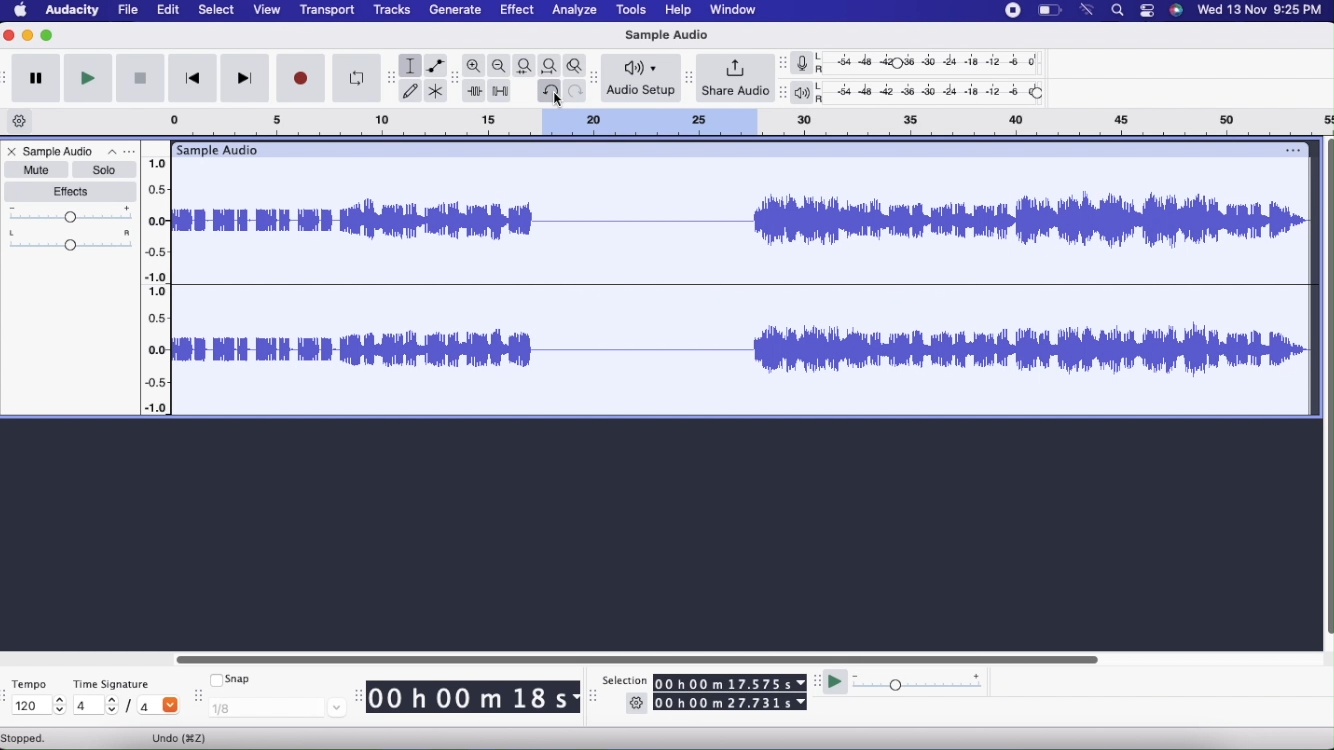 This screenshot has height=750, width=1334. I want to click on File, so click(129, 11).